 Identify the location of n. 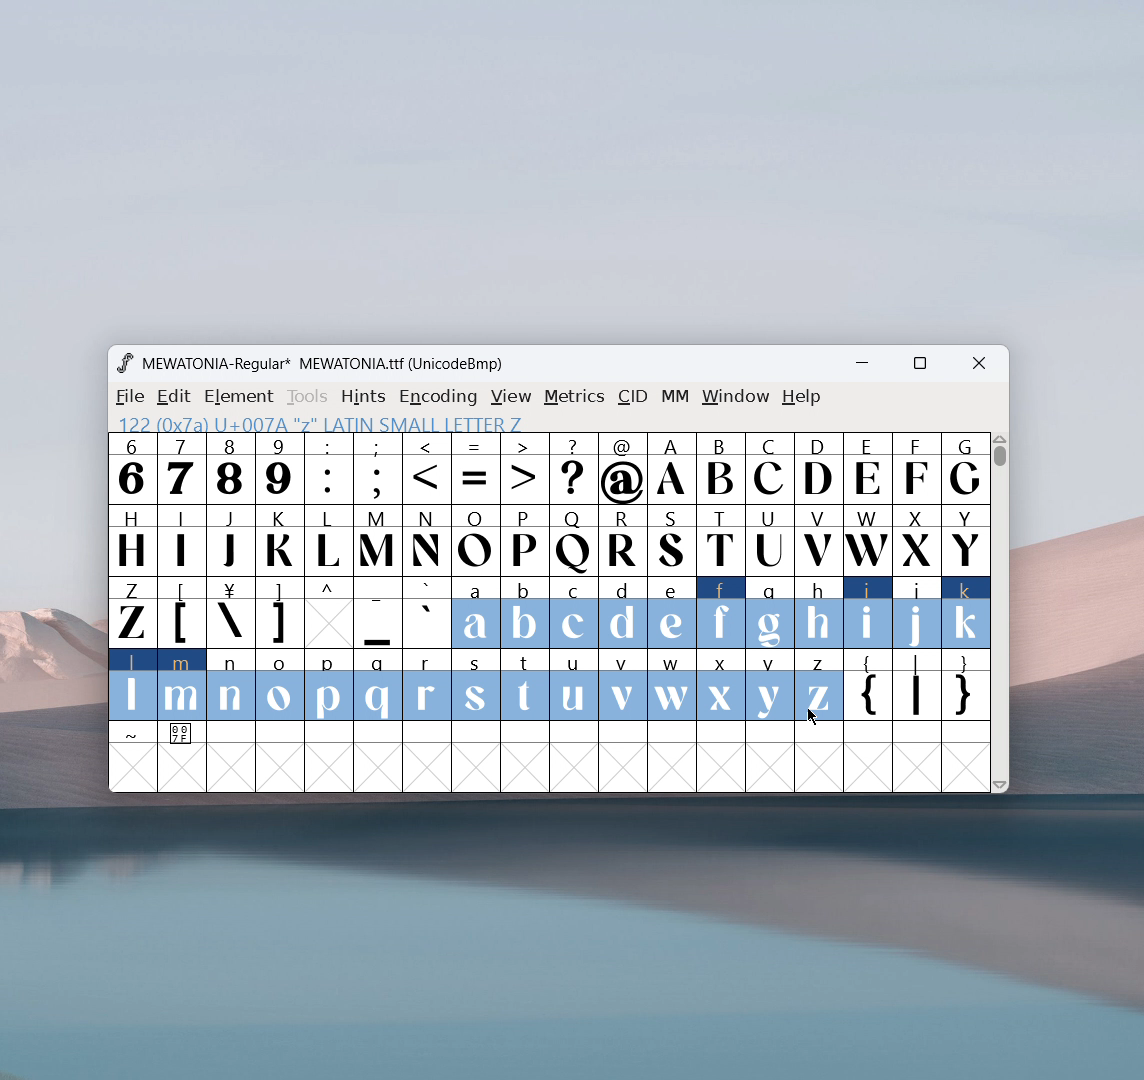
(231, 687).